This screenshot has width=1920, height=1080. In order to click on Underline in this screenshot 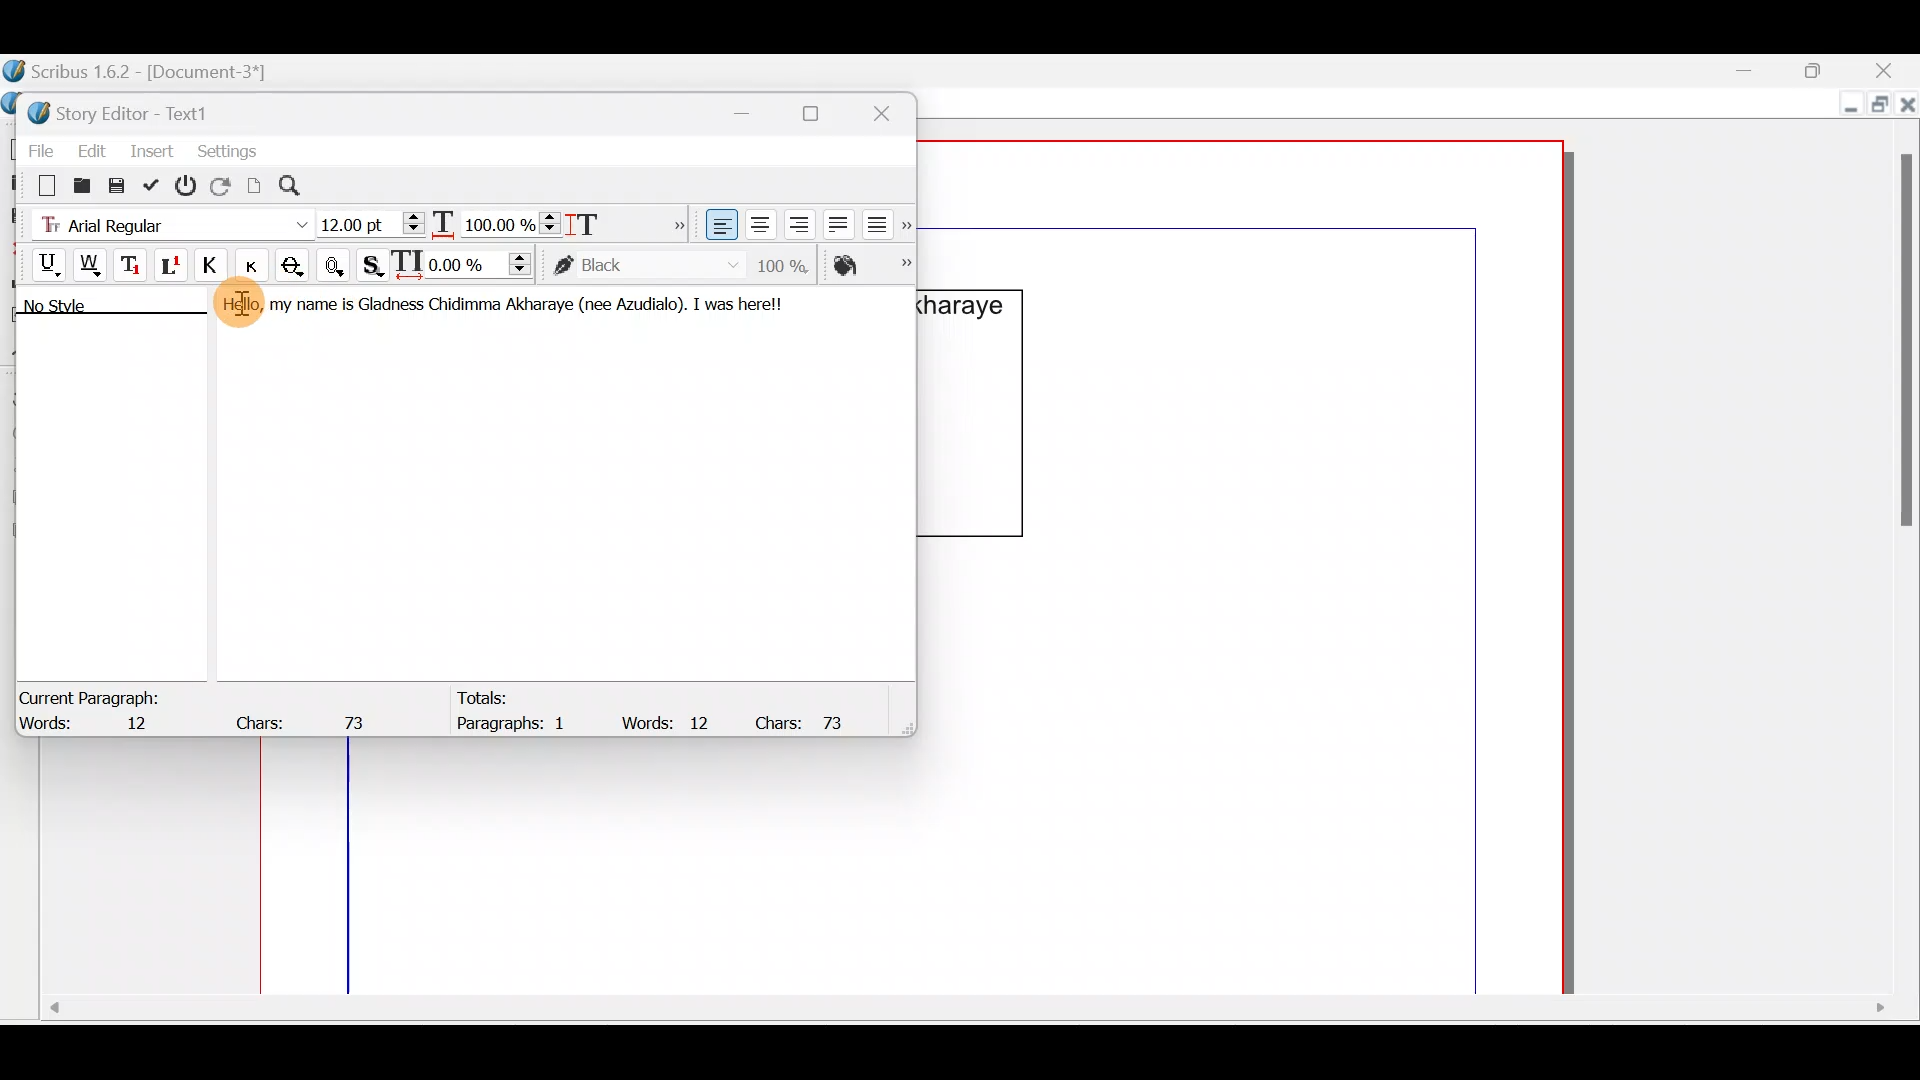, I will do `click(39, 262)`.